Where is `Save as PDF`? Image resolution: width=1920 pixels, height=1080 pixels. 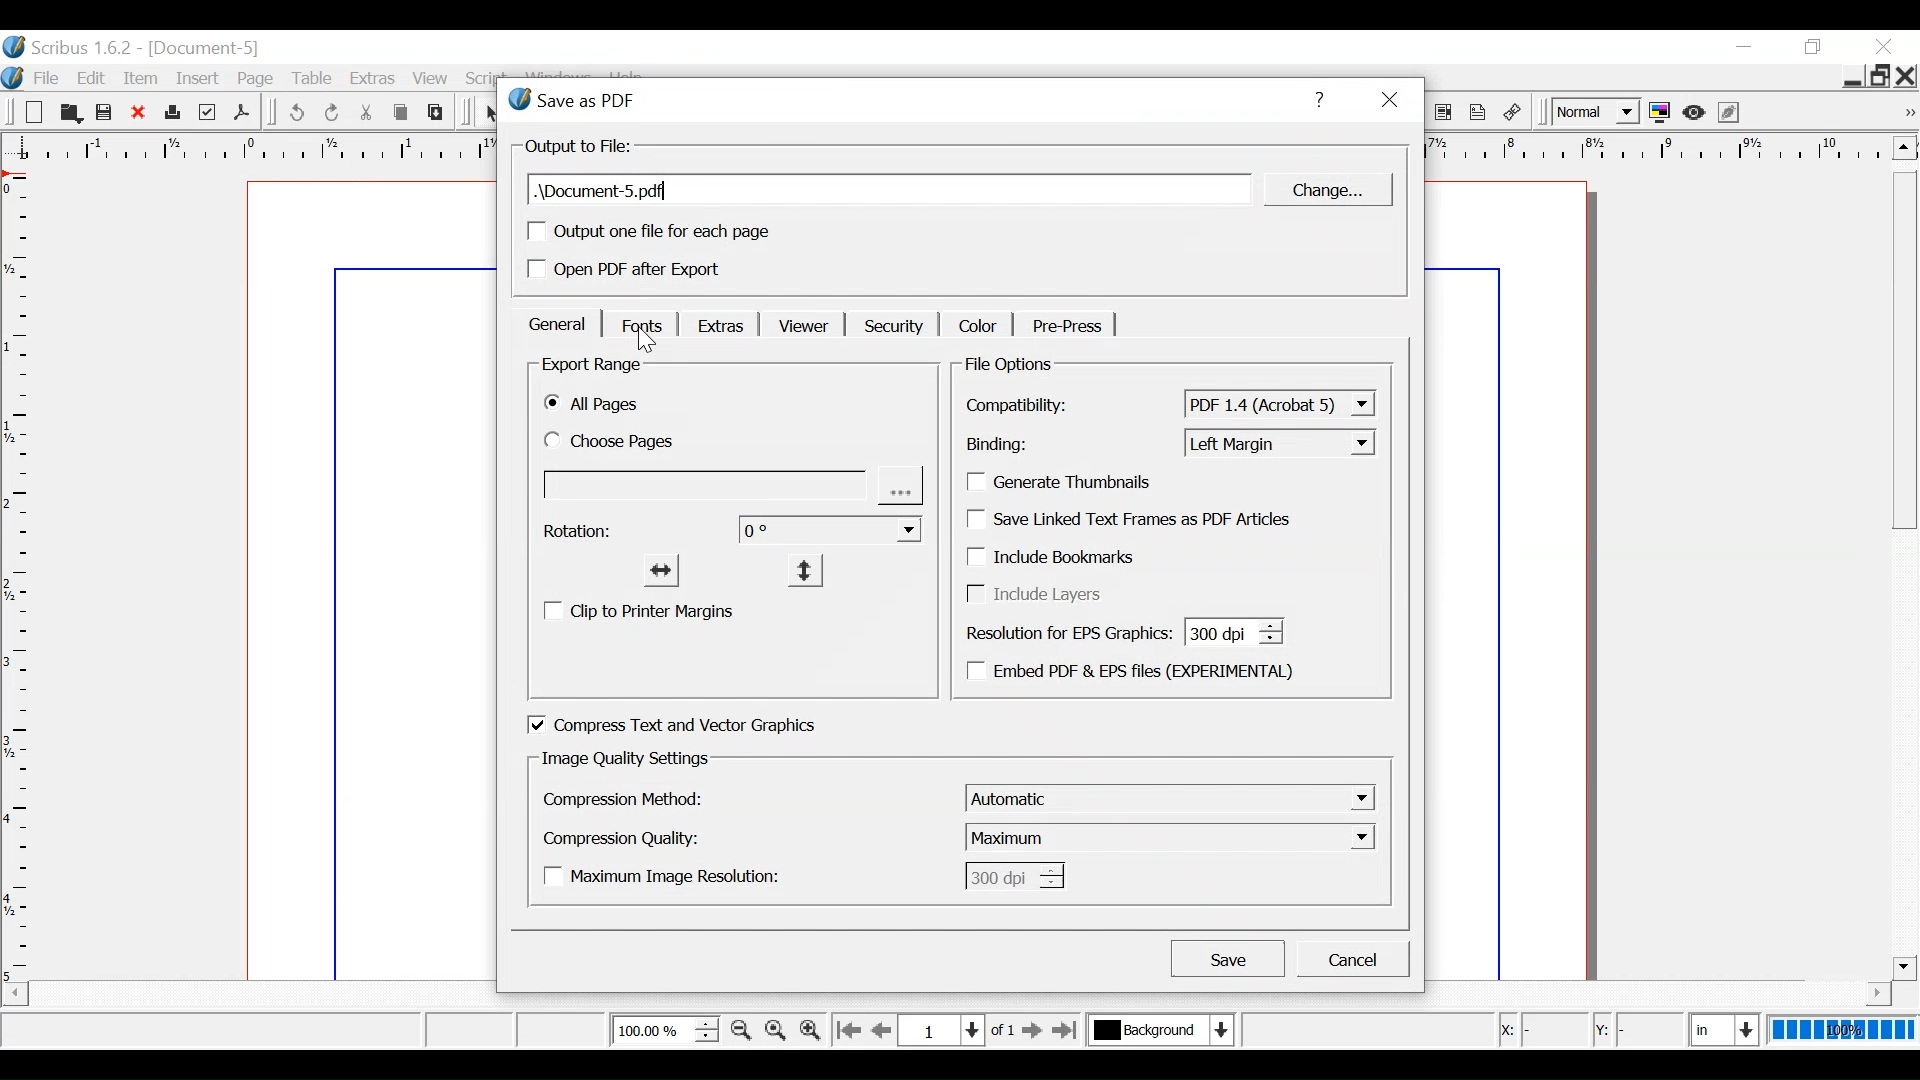 Save as PDF is located at coordinates (241, 112).